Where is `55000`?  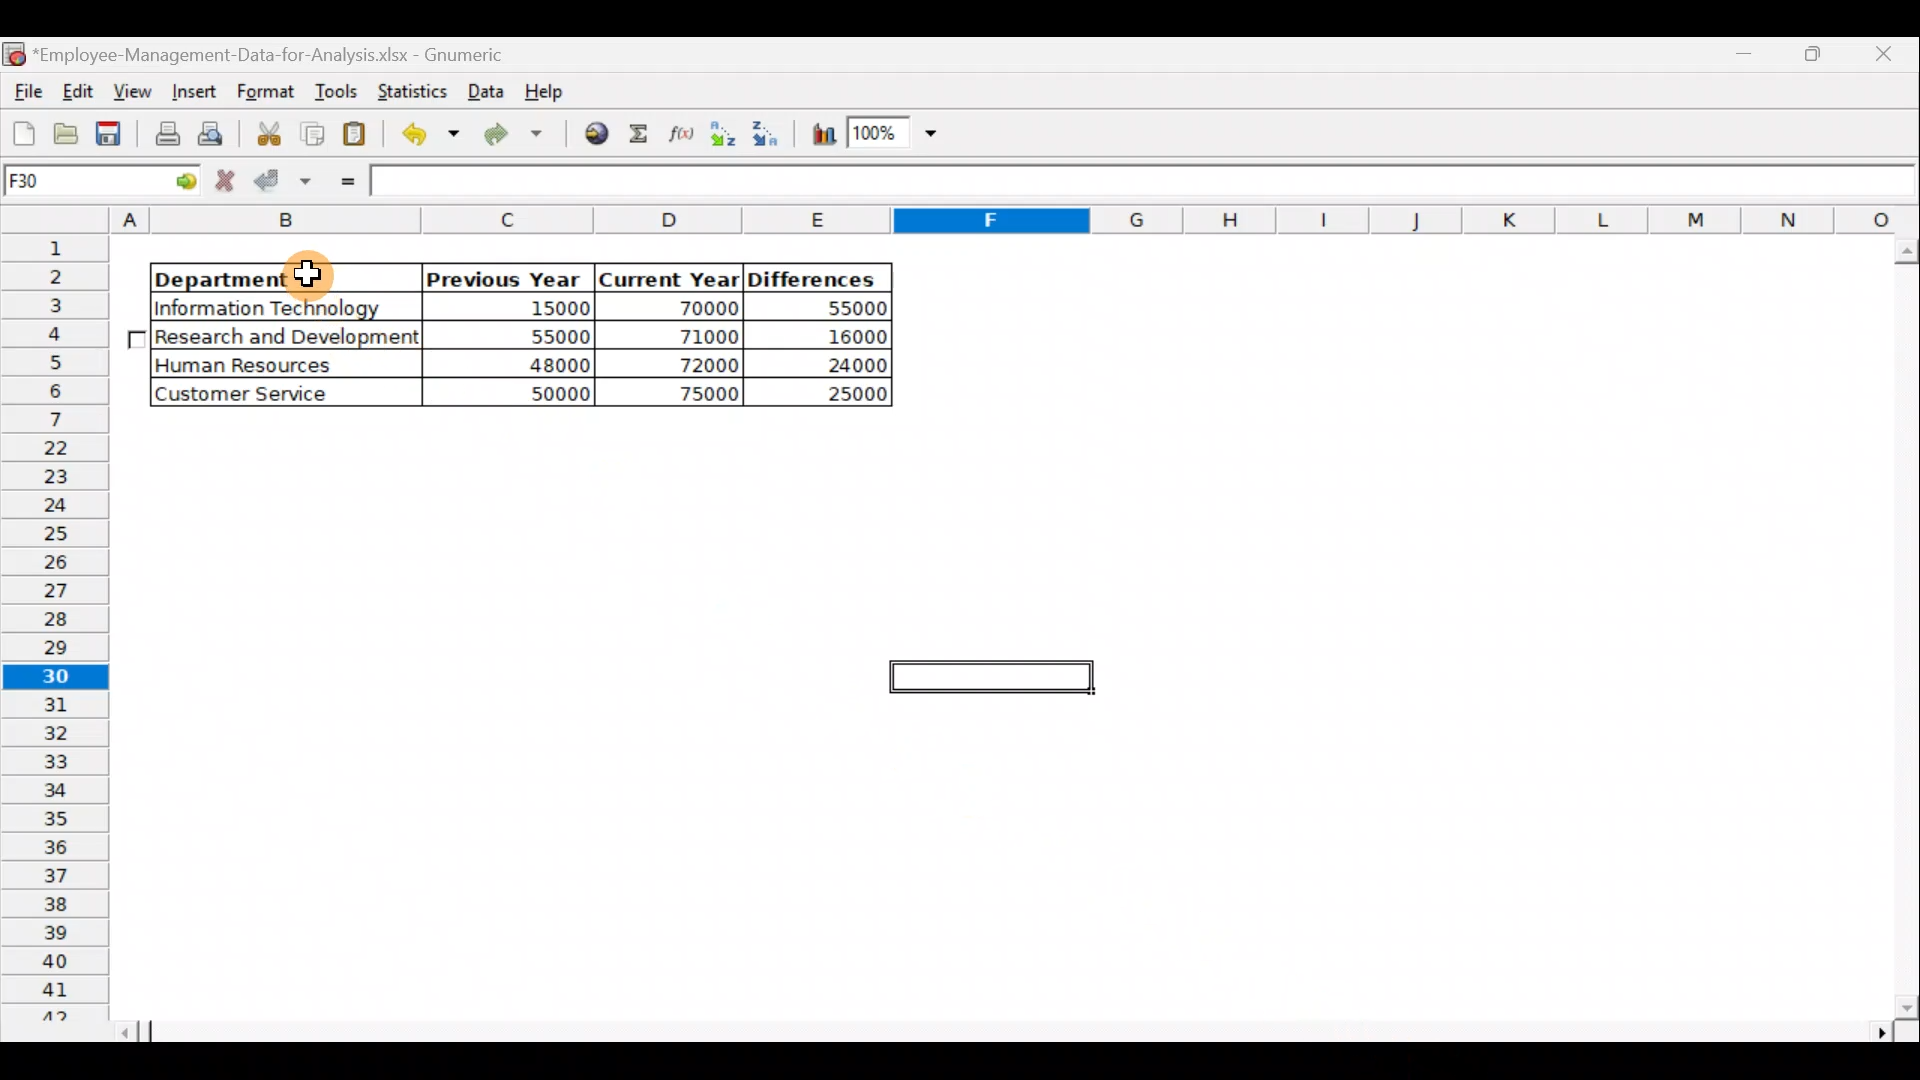
55000 is located at coordinates (847, 309).